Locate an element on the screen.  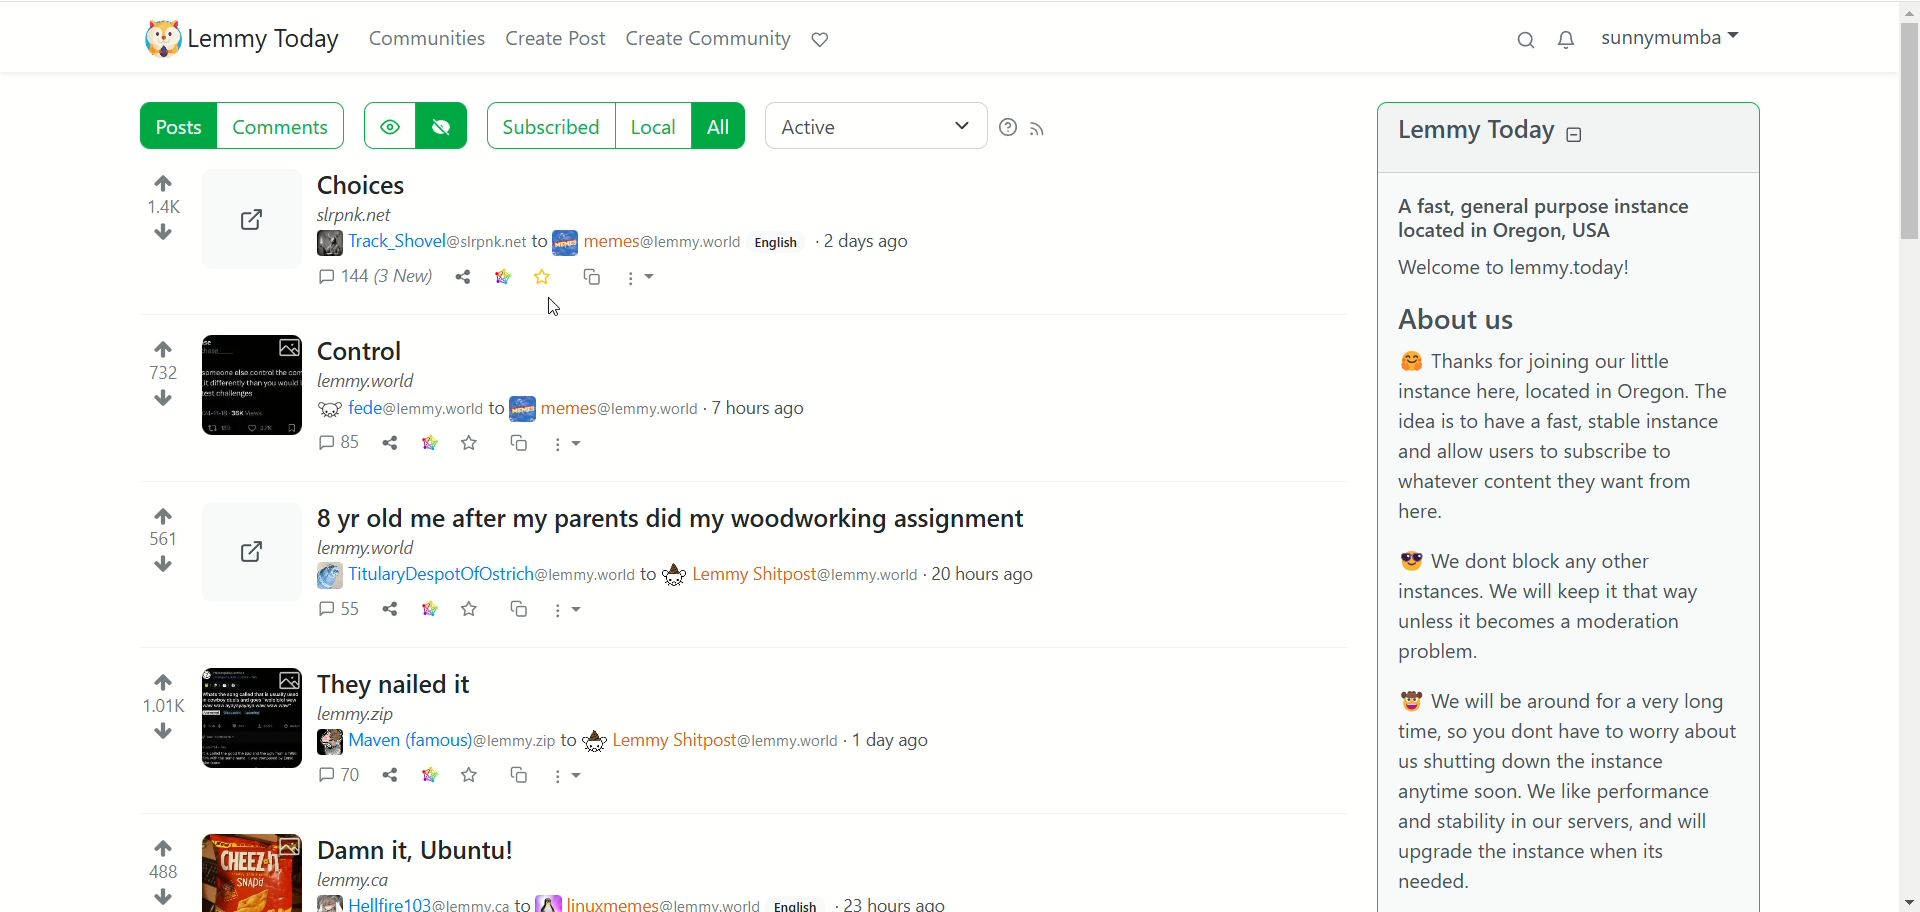
subscribed is located at coordinates (547, 124).